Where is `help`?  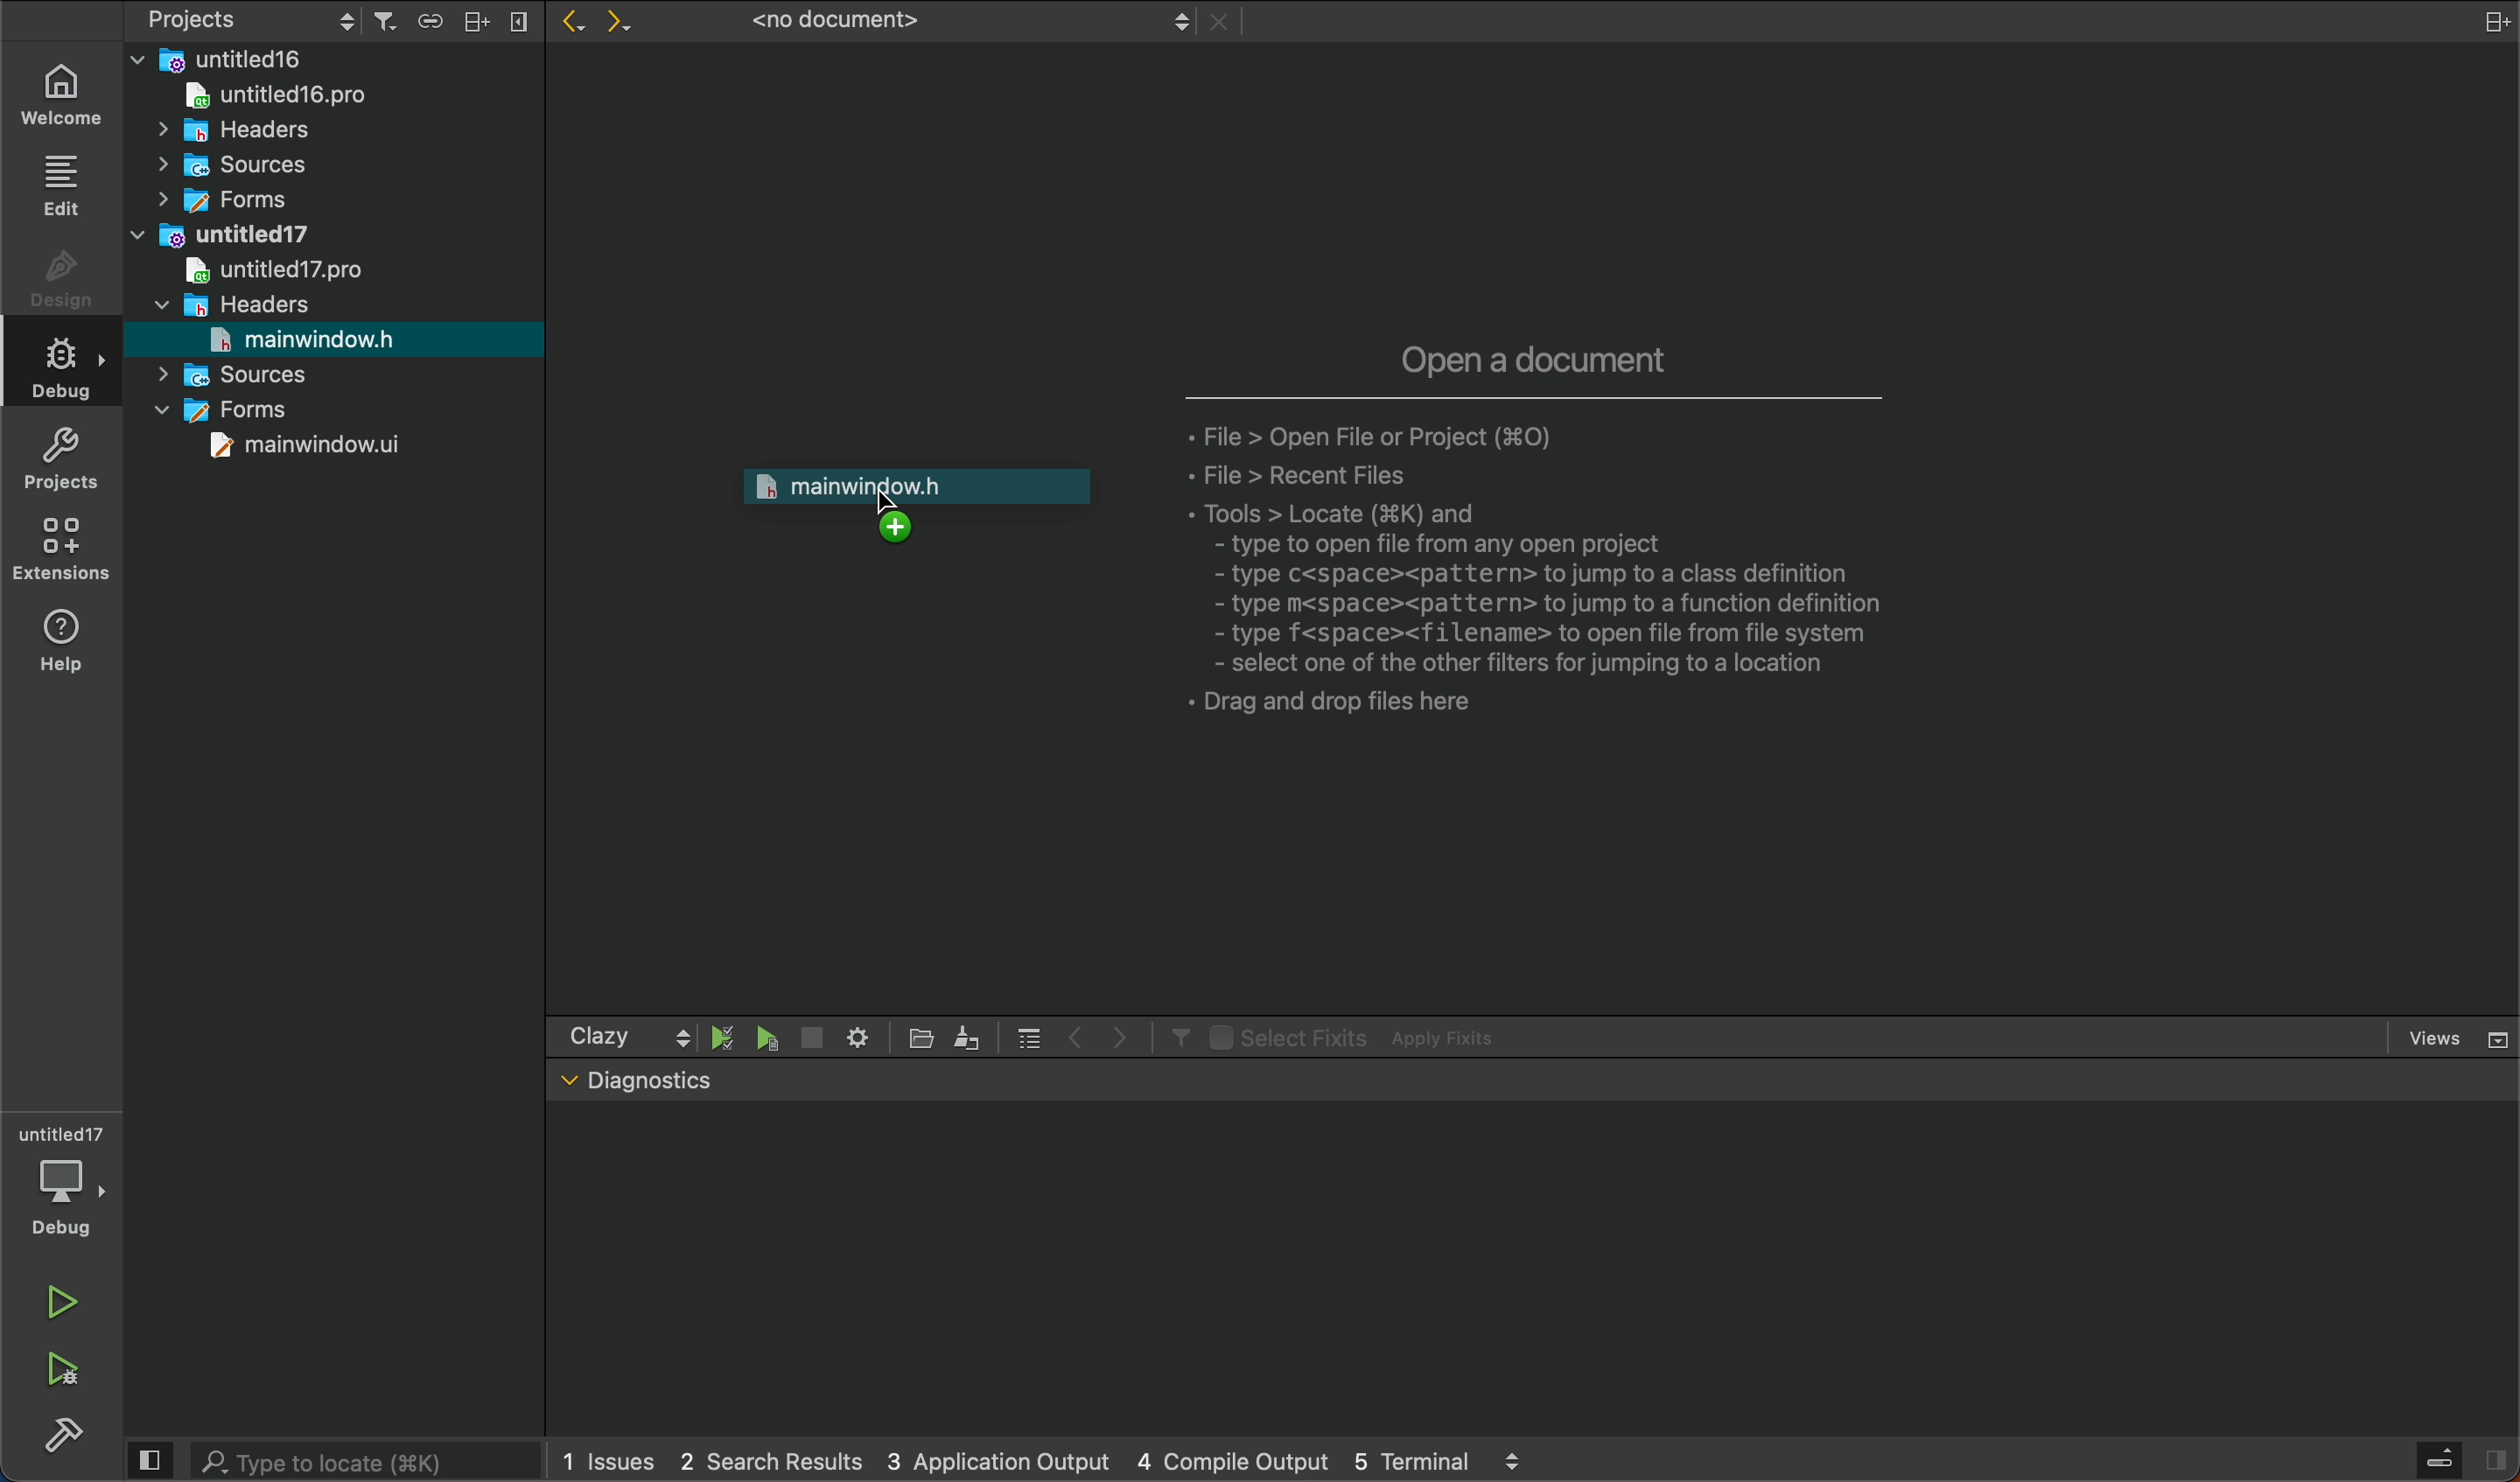 help is located at coordinates (76, 651).